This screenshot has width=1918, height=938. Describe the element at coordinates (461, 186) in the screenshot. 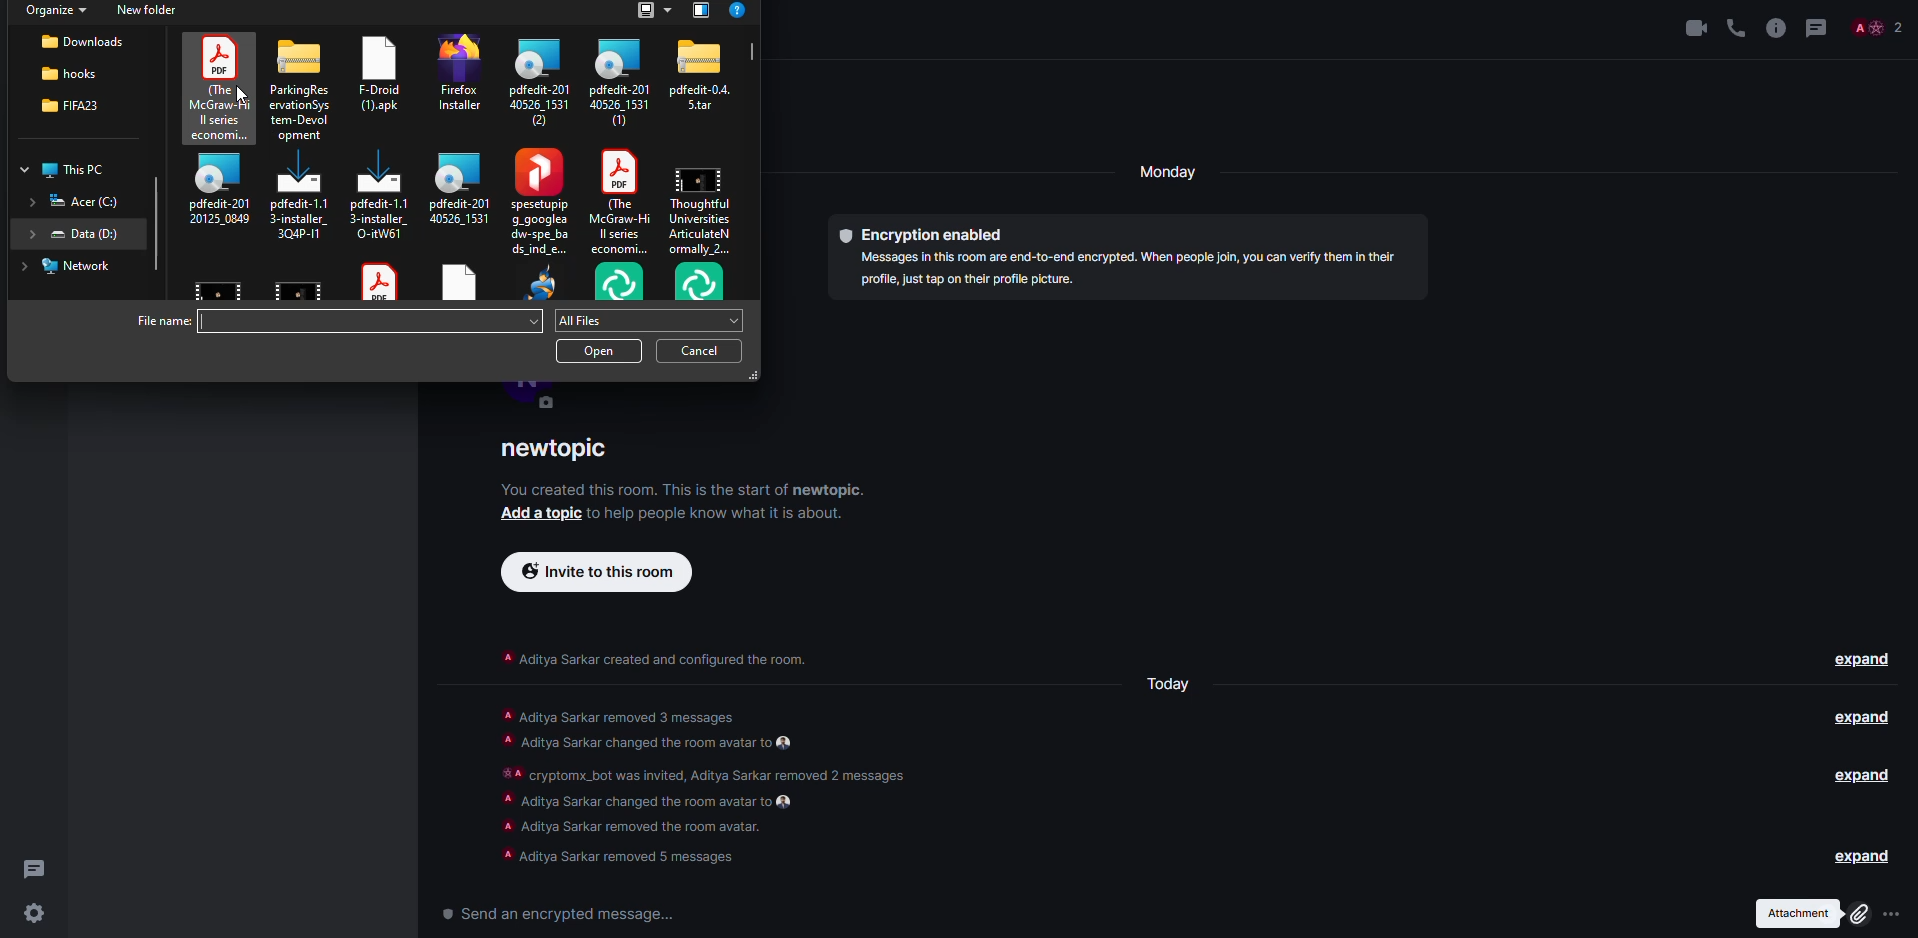

I see `file` at that location.